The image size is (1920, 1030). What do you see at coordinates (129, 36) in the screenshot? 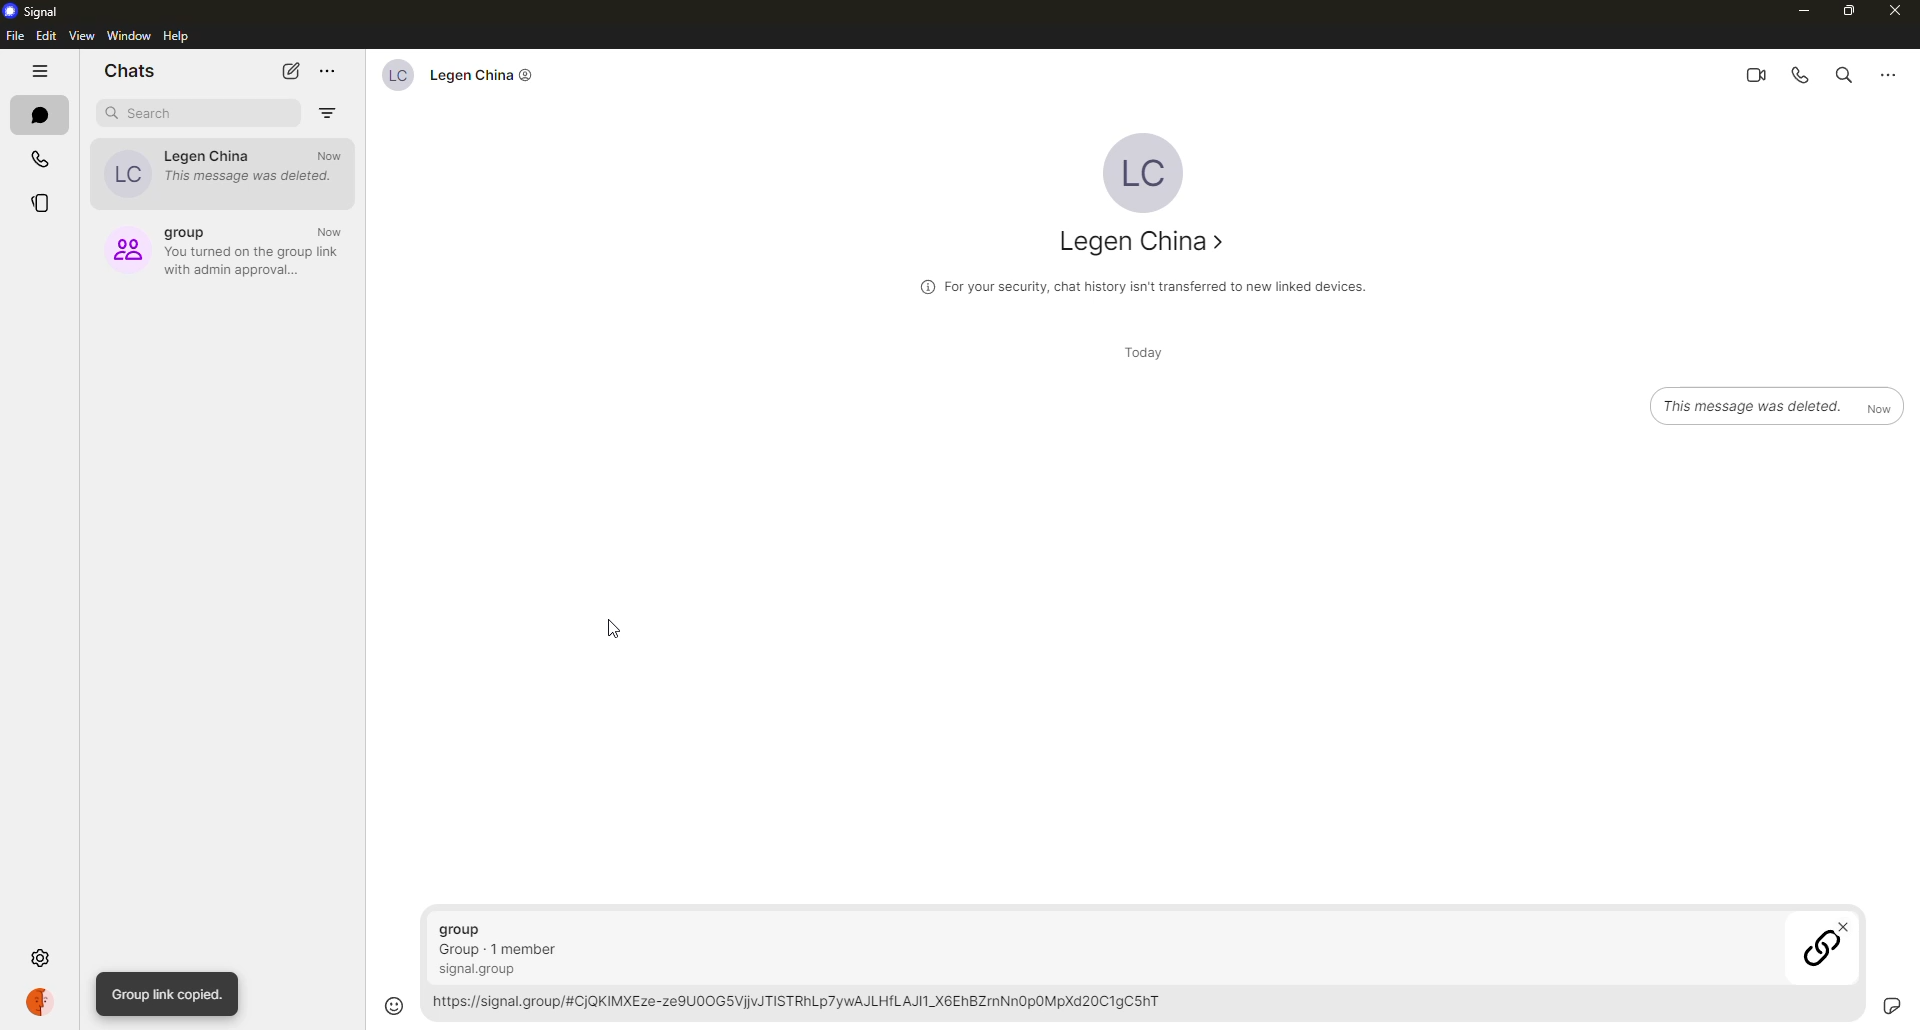
I see `window` at bounding box center [129, 36].